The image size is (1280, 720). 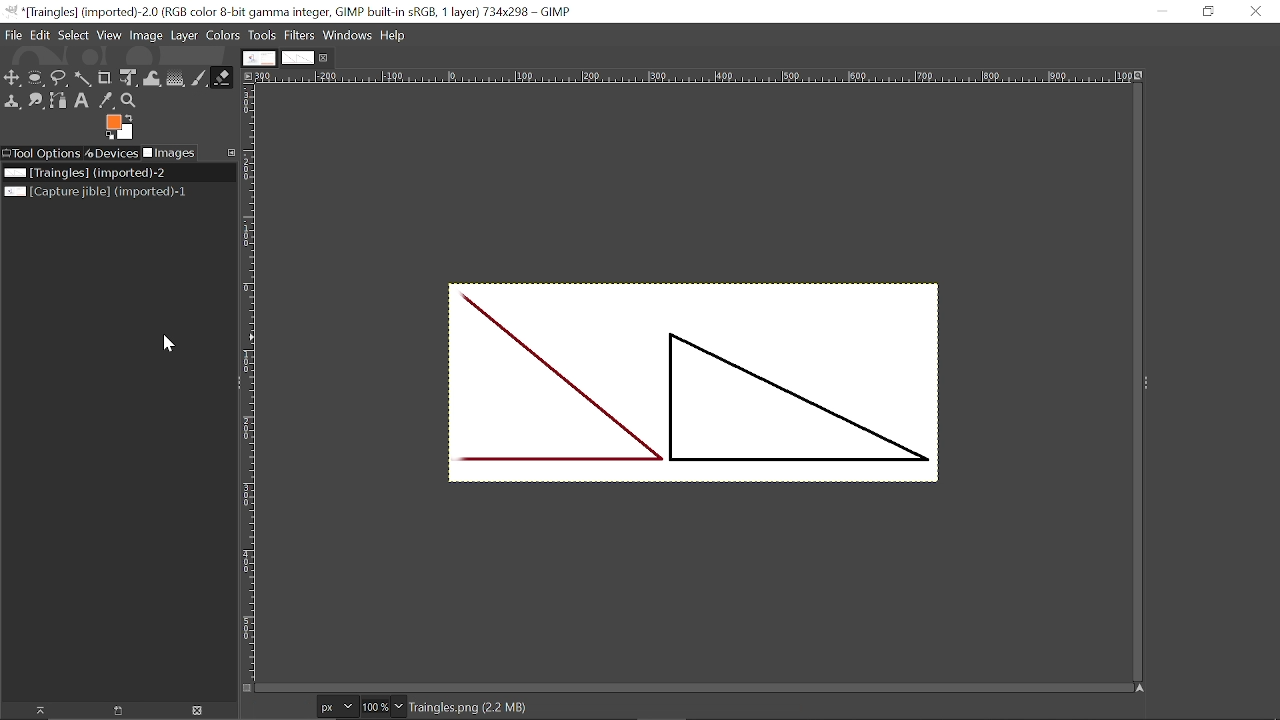 I want to click on Wrap text tool, so click(x=152, y=79).